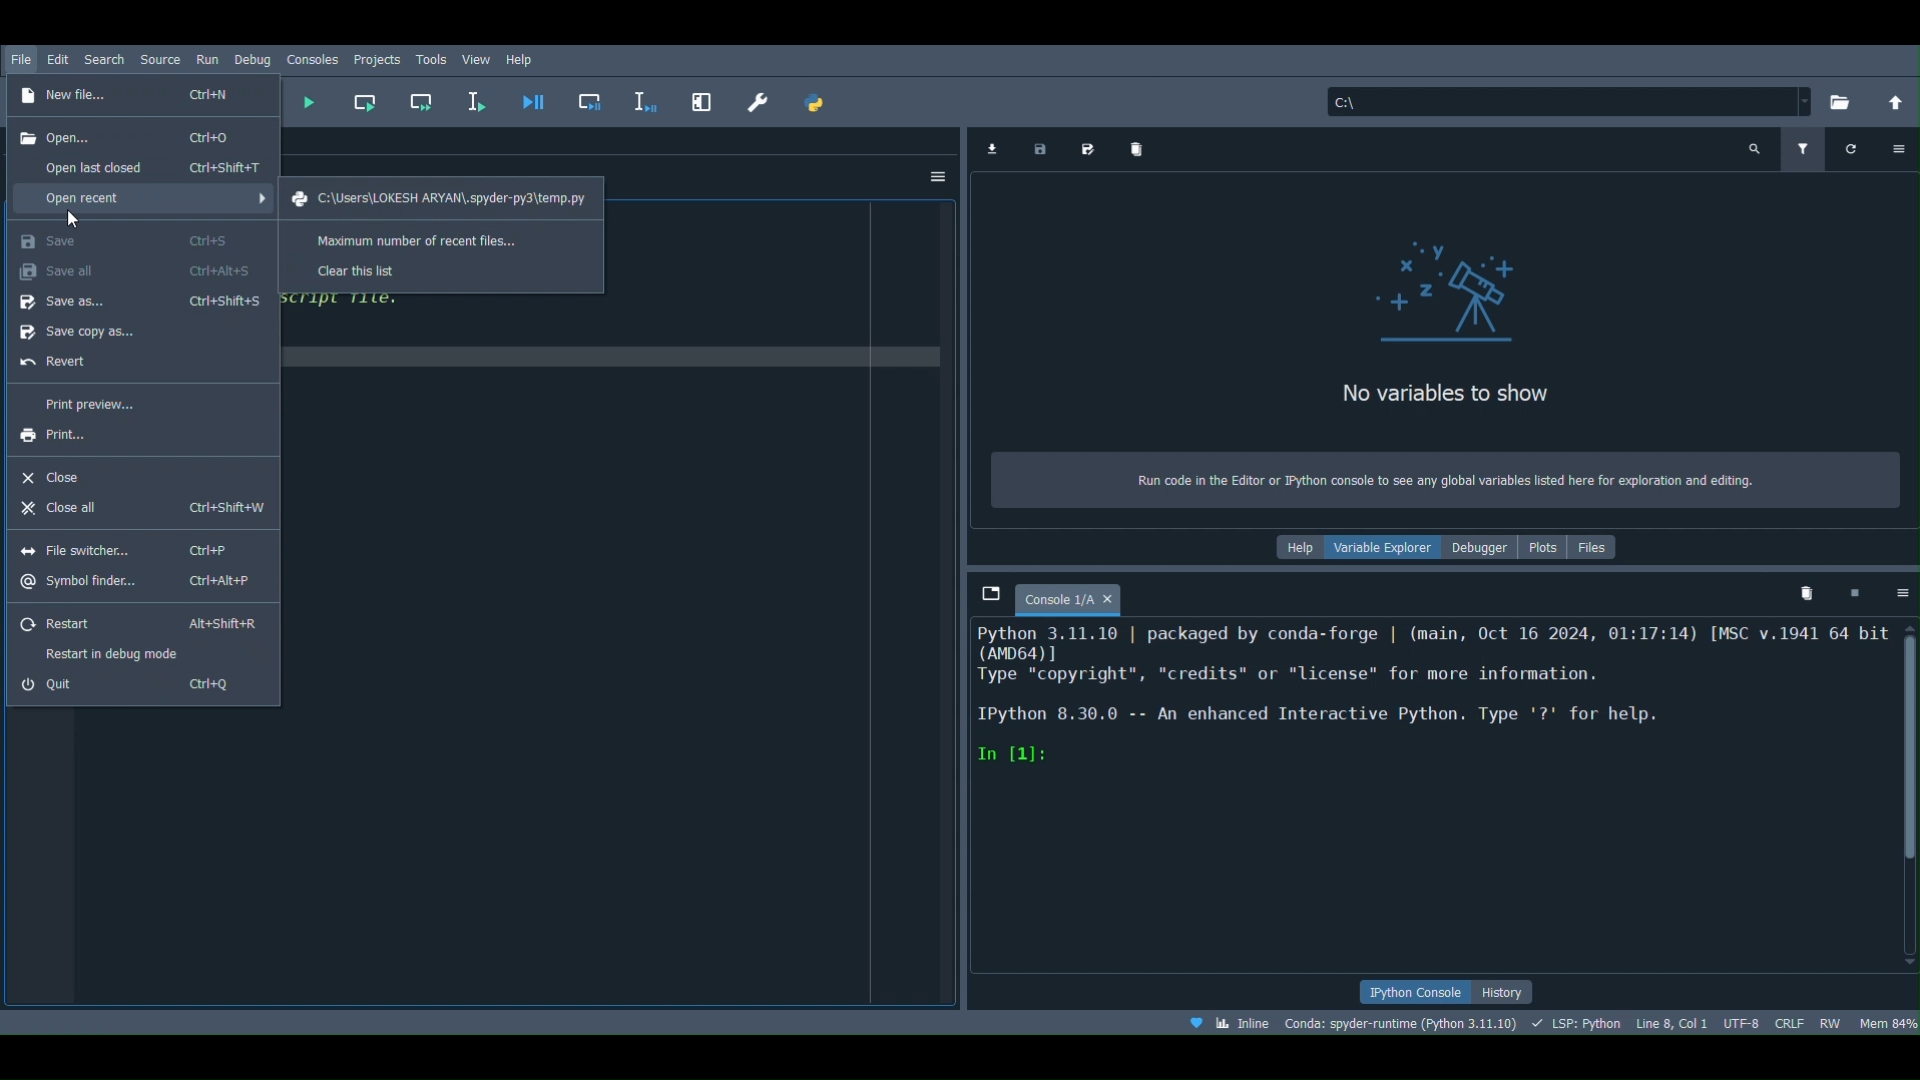 This screenshot has height=1080, width=1920. Describe the element at coordinates (1670, 1021) in the screenshot. I see `Cursor position` at that location.